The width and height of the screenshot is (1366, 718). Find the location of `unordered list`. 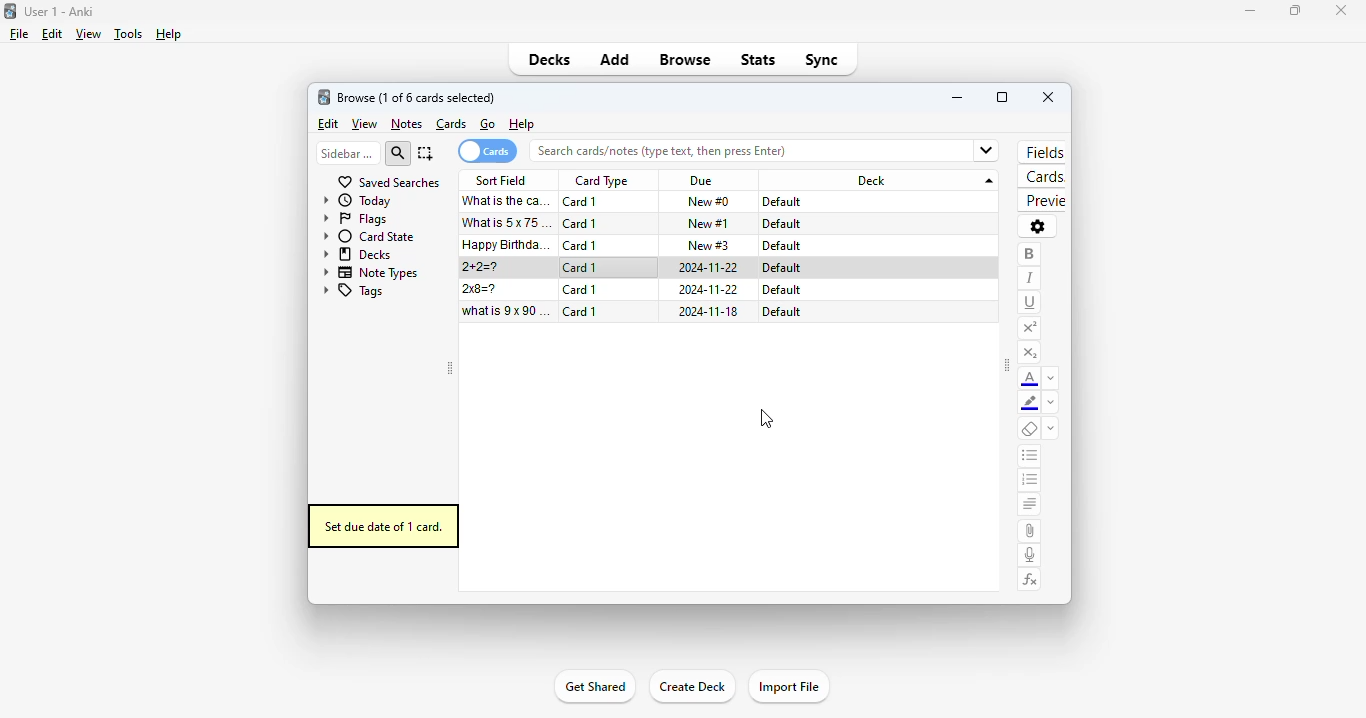

unordered list is located at coordinates (1030, 457).